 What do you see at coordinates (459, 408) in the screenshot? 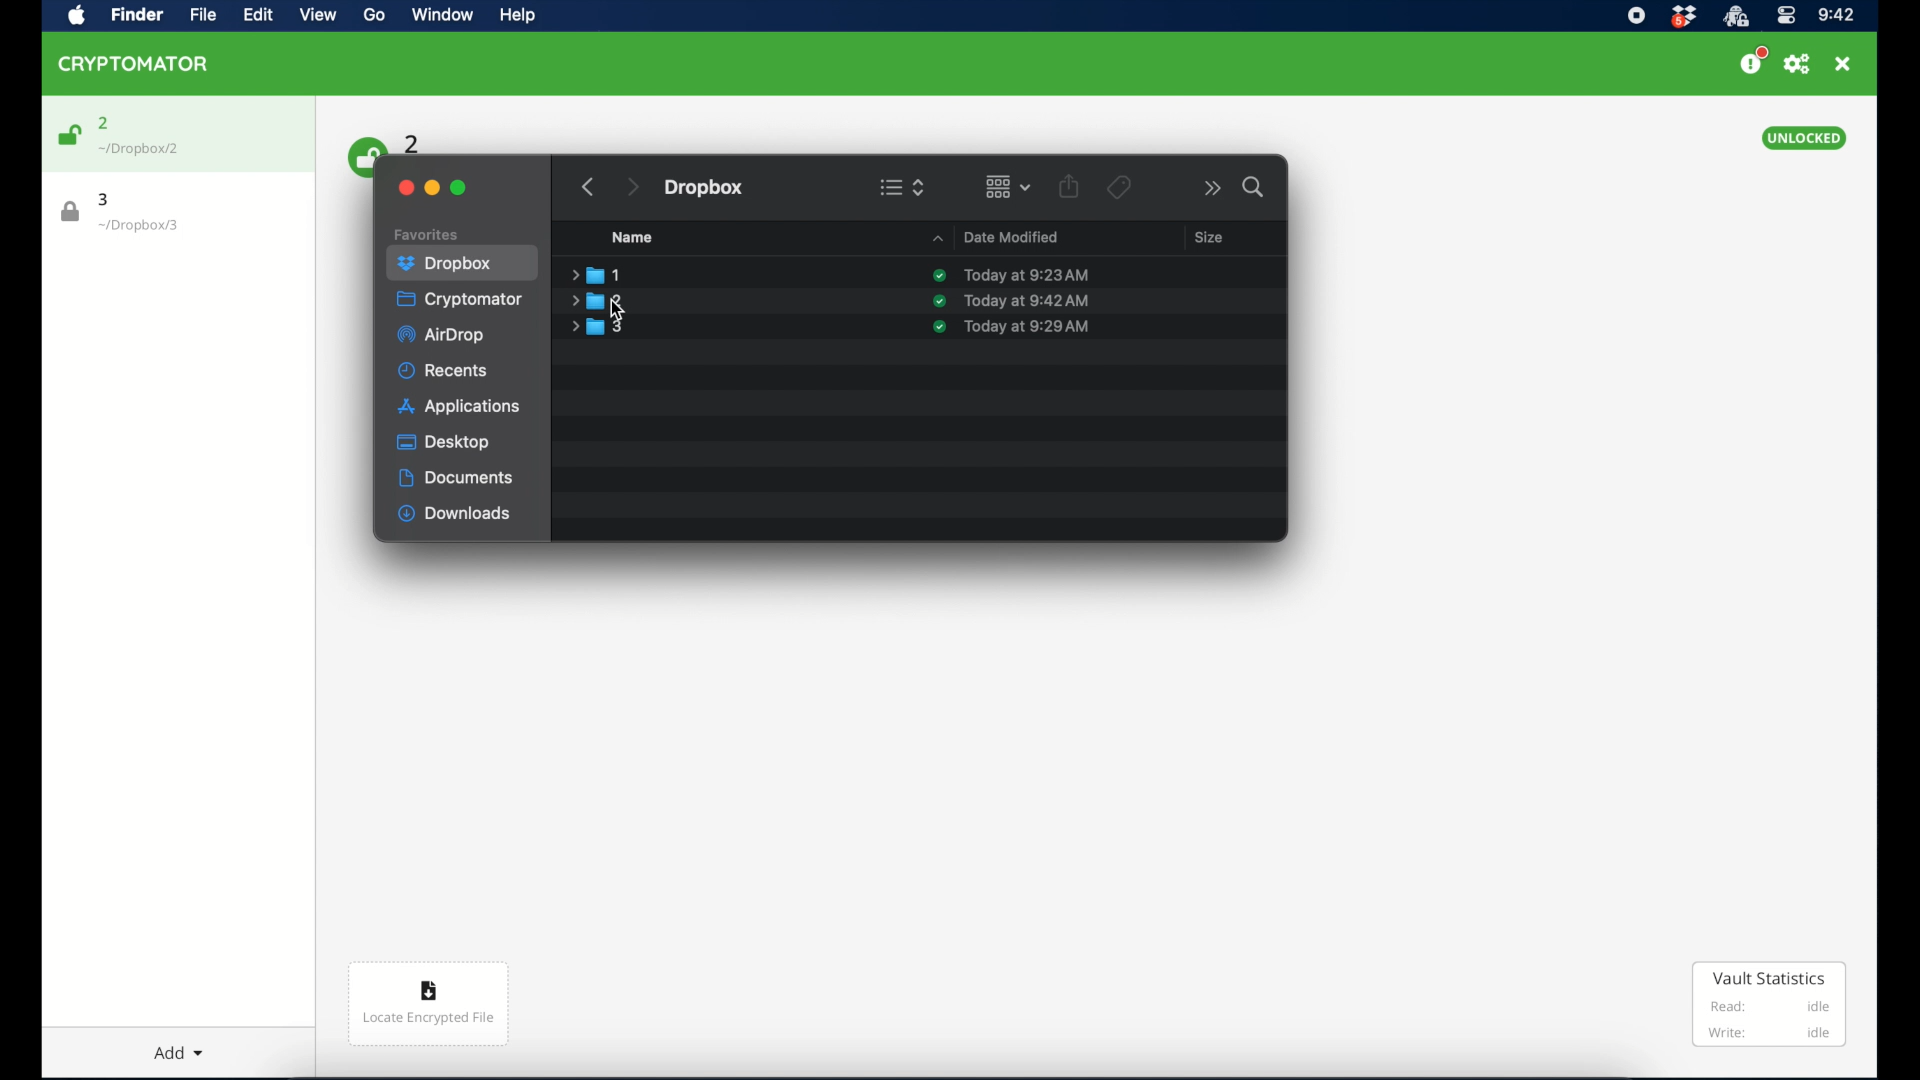
I see `applications` at bounding box center [459, 408].